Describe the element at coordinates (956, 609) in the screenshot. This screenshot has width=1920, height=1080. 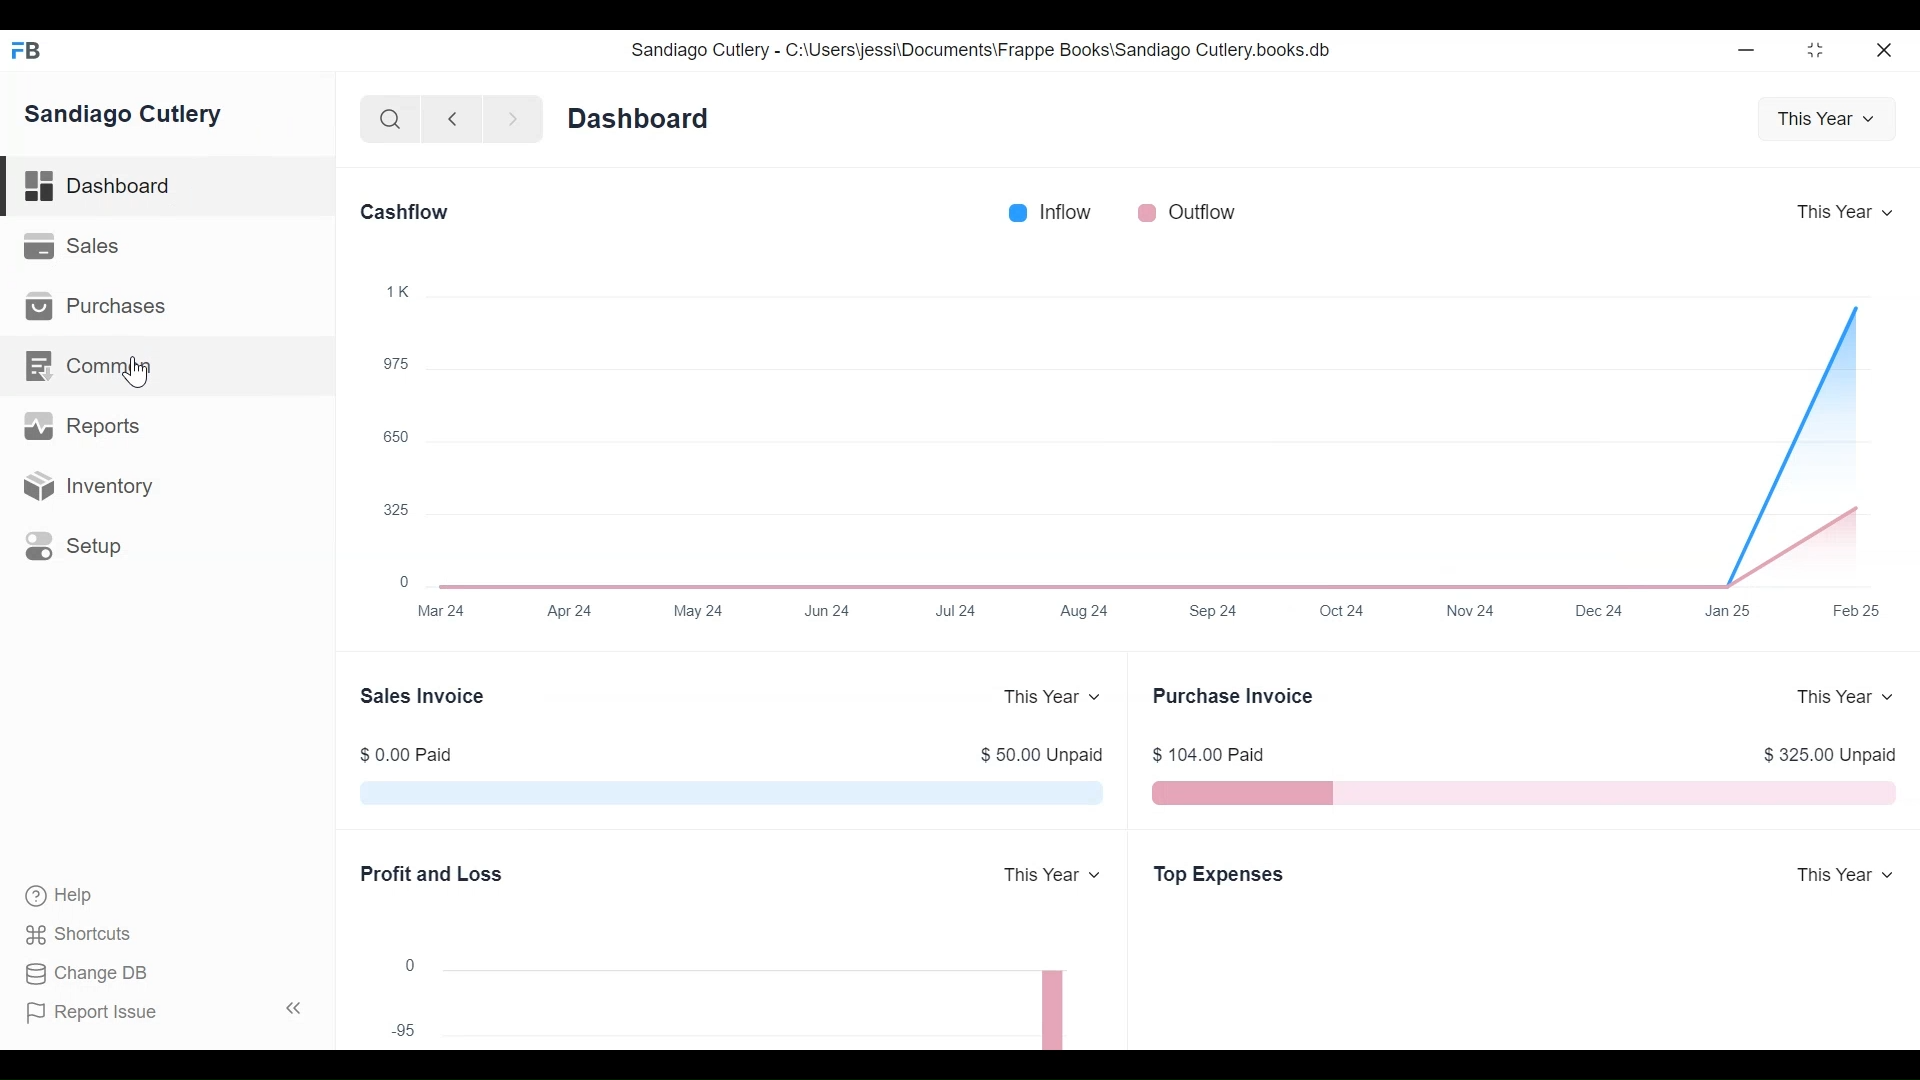
I see `Jul 24` at that location.